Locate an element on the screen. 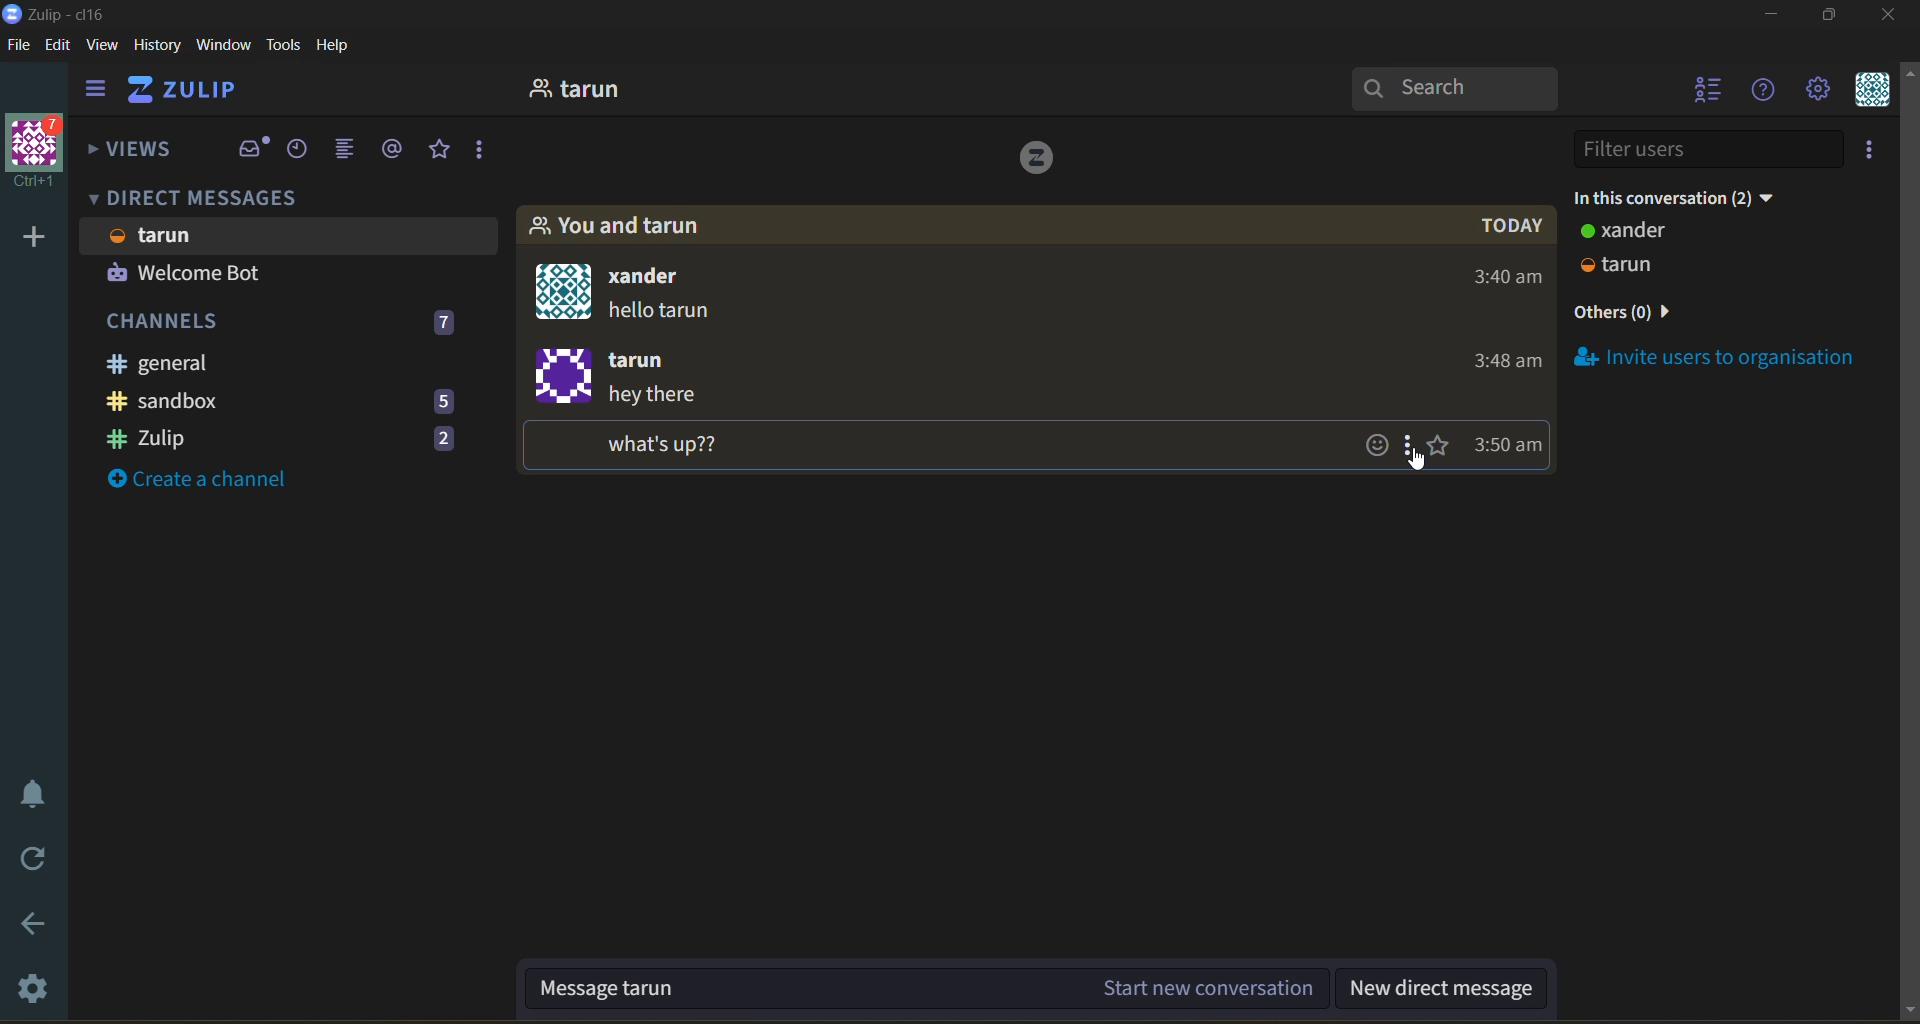 Image resolution: width=1920 pixels, height=1024 pixels. minimize is located at coordinates (1775, 15).